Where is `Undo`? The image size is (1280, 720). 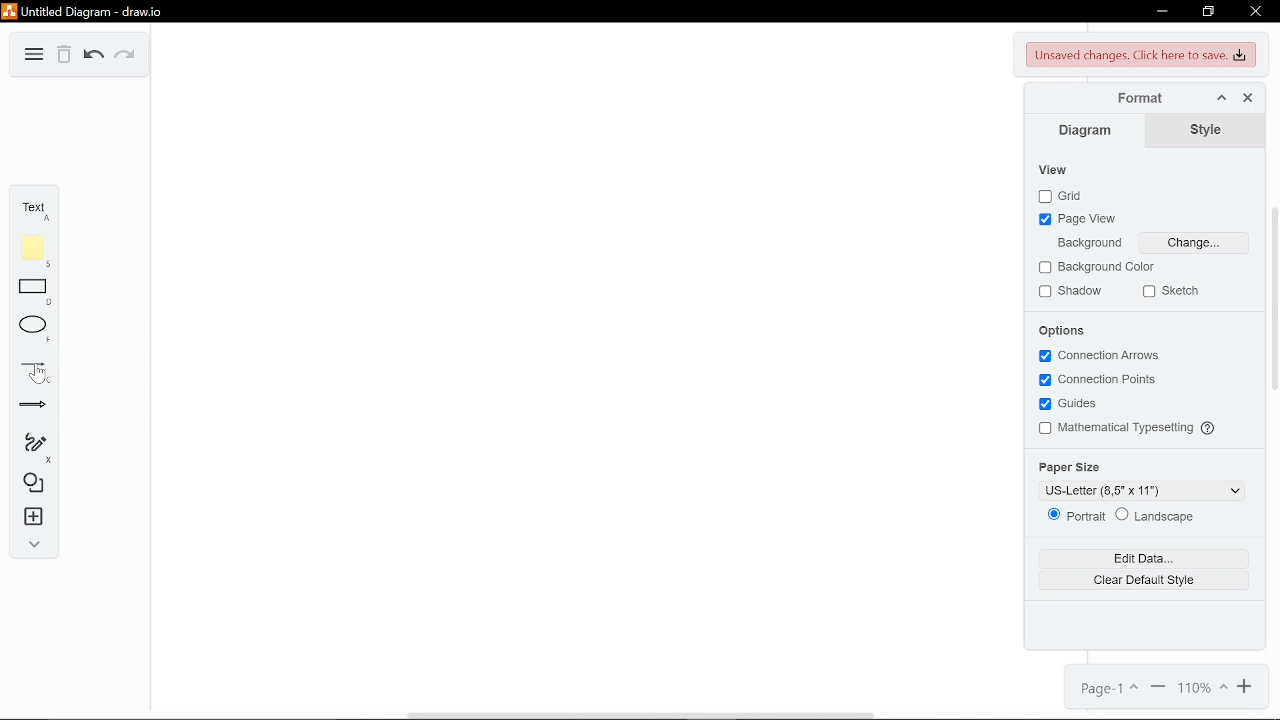 Undo is located at coordinates (93, 55).